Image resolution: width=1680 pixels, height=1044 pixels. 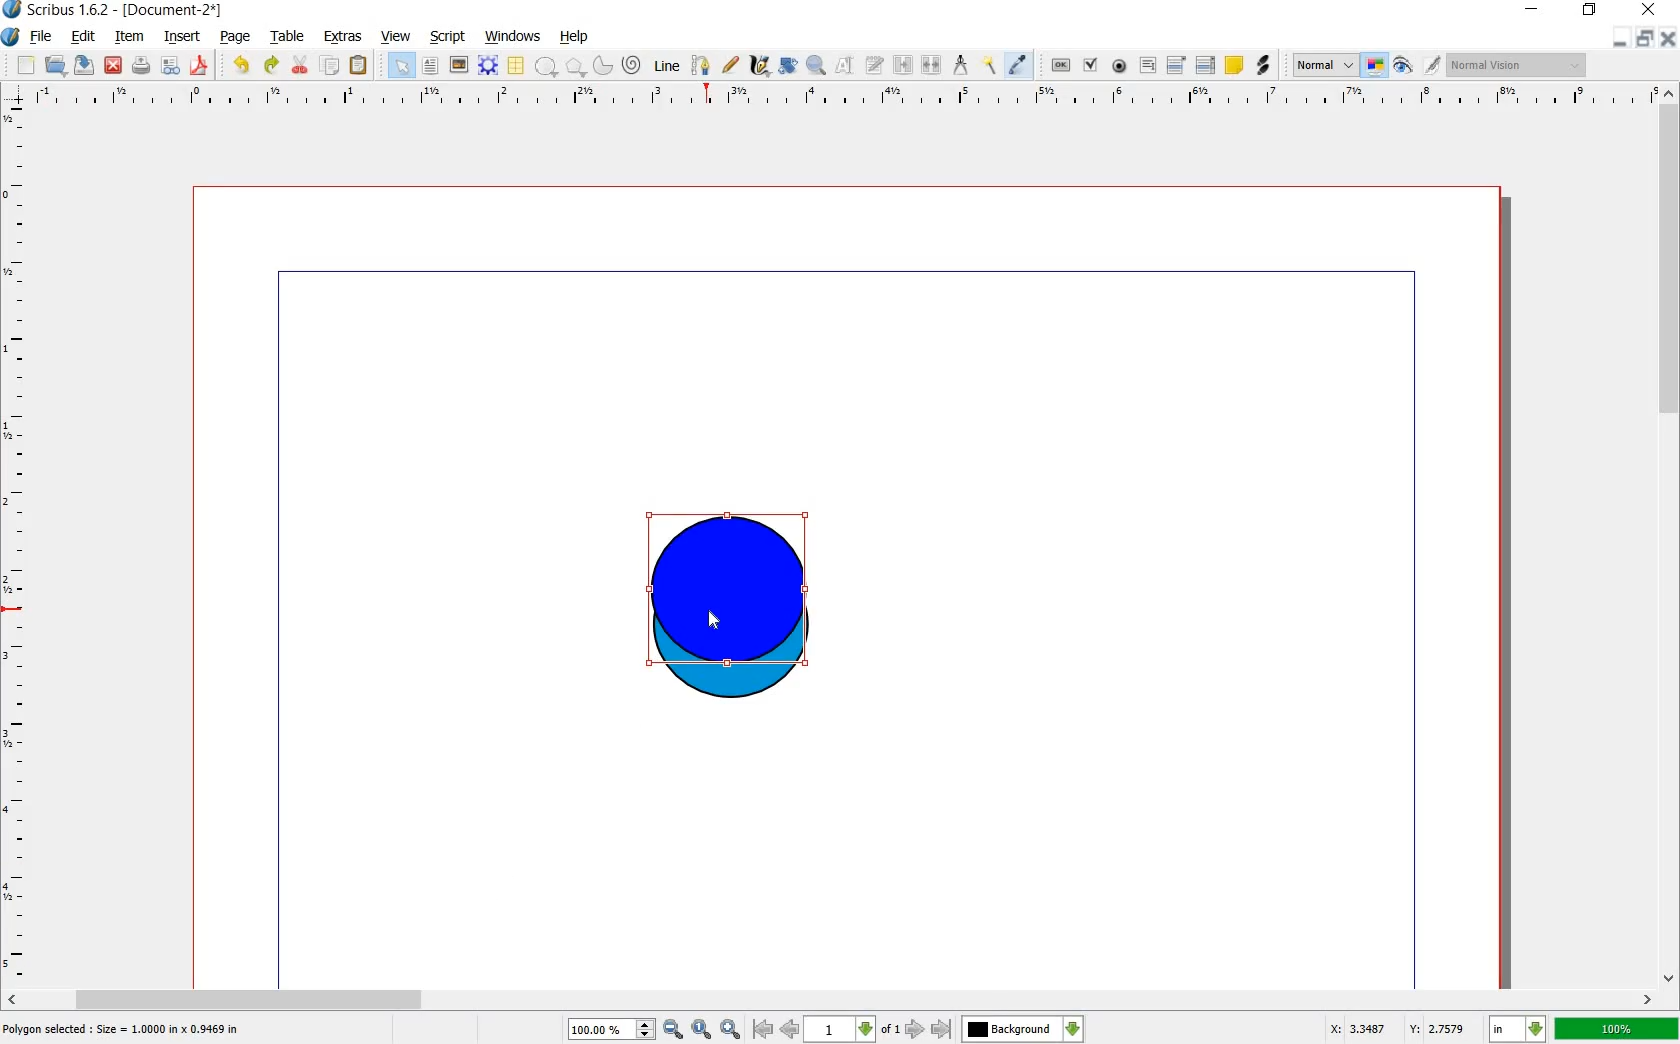 What do you see at coordinates (1652, 10) in the screenshot?
I see `close` at bounding box center [1652, 10].